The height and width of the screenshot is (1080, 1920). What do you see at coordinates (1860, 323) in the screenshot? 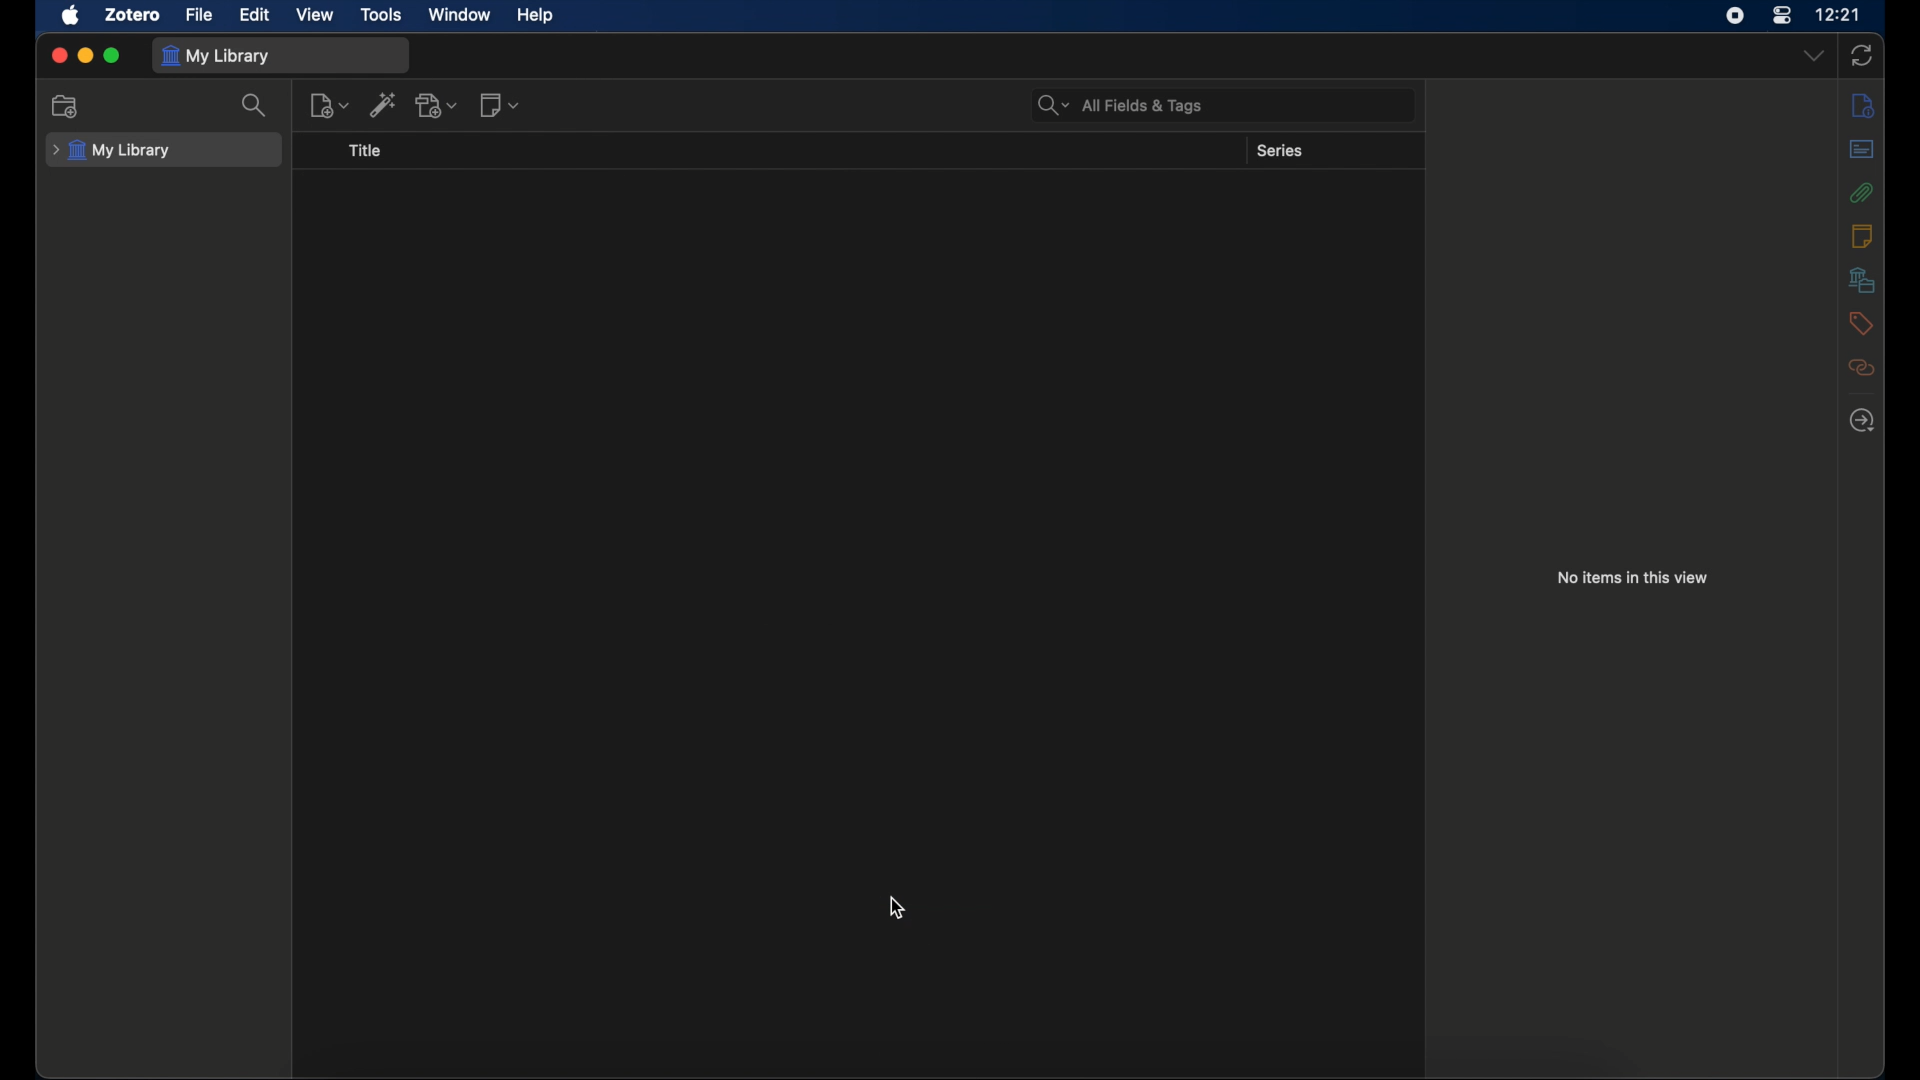
I see `tags` at bounding box center [1860, 323].